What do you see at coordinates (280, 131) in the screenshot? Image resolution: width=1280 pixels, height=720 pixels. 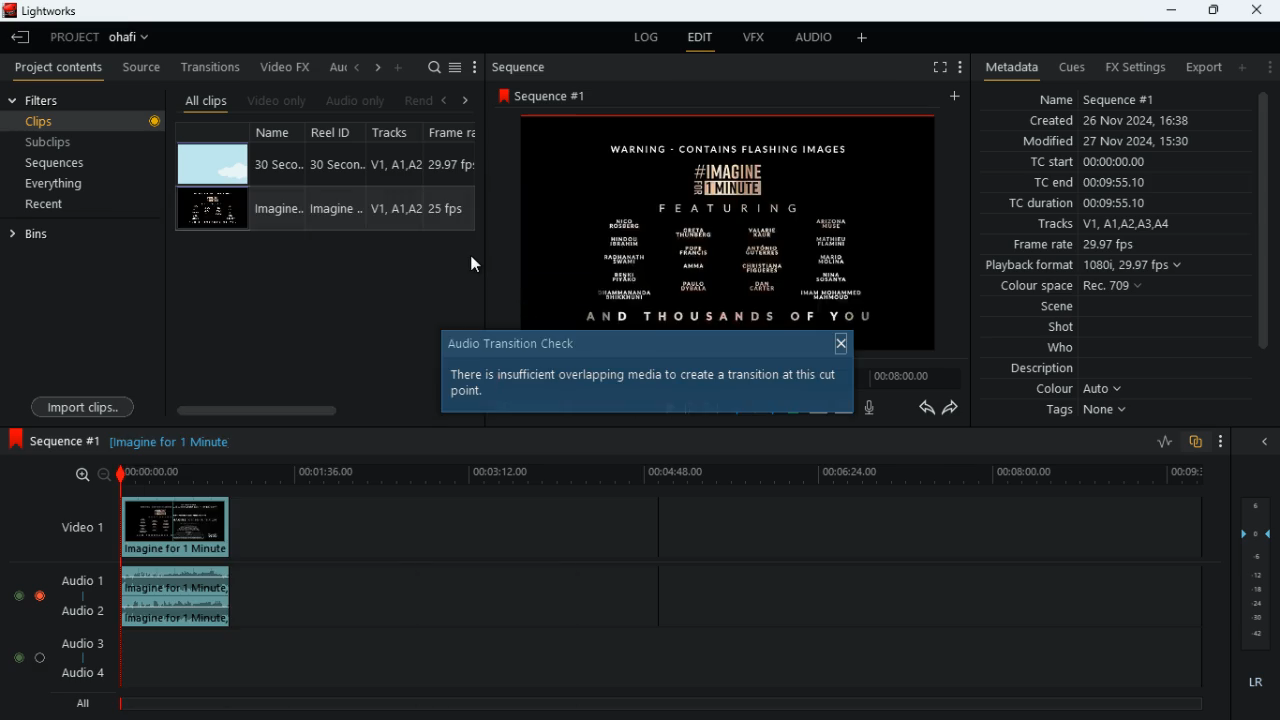 I see `name` at bounding box center [280, 131].